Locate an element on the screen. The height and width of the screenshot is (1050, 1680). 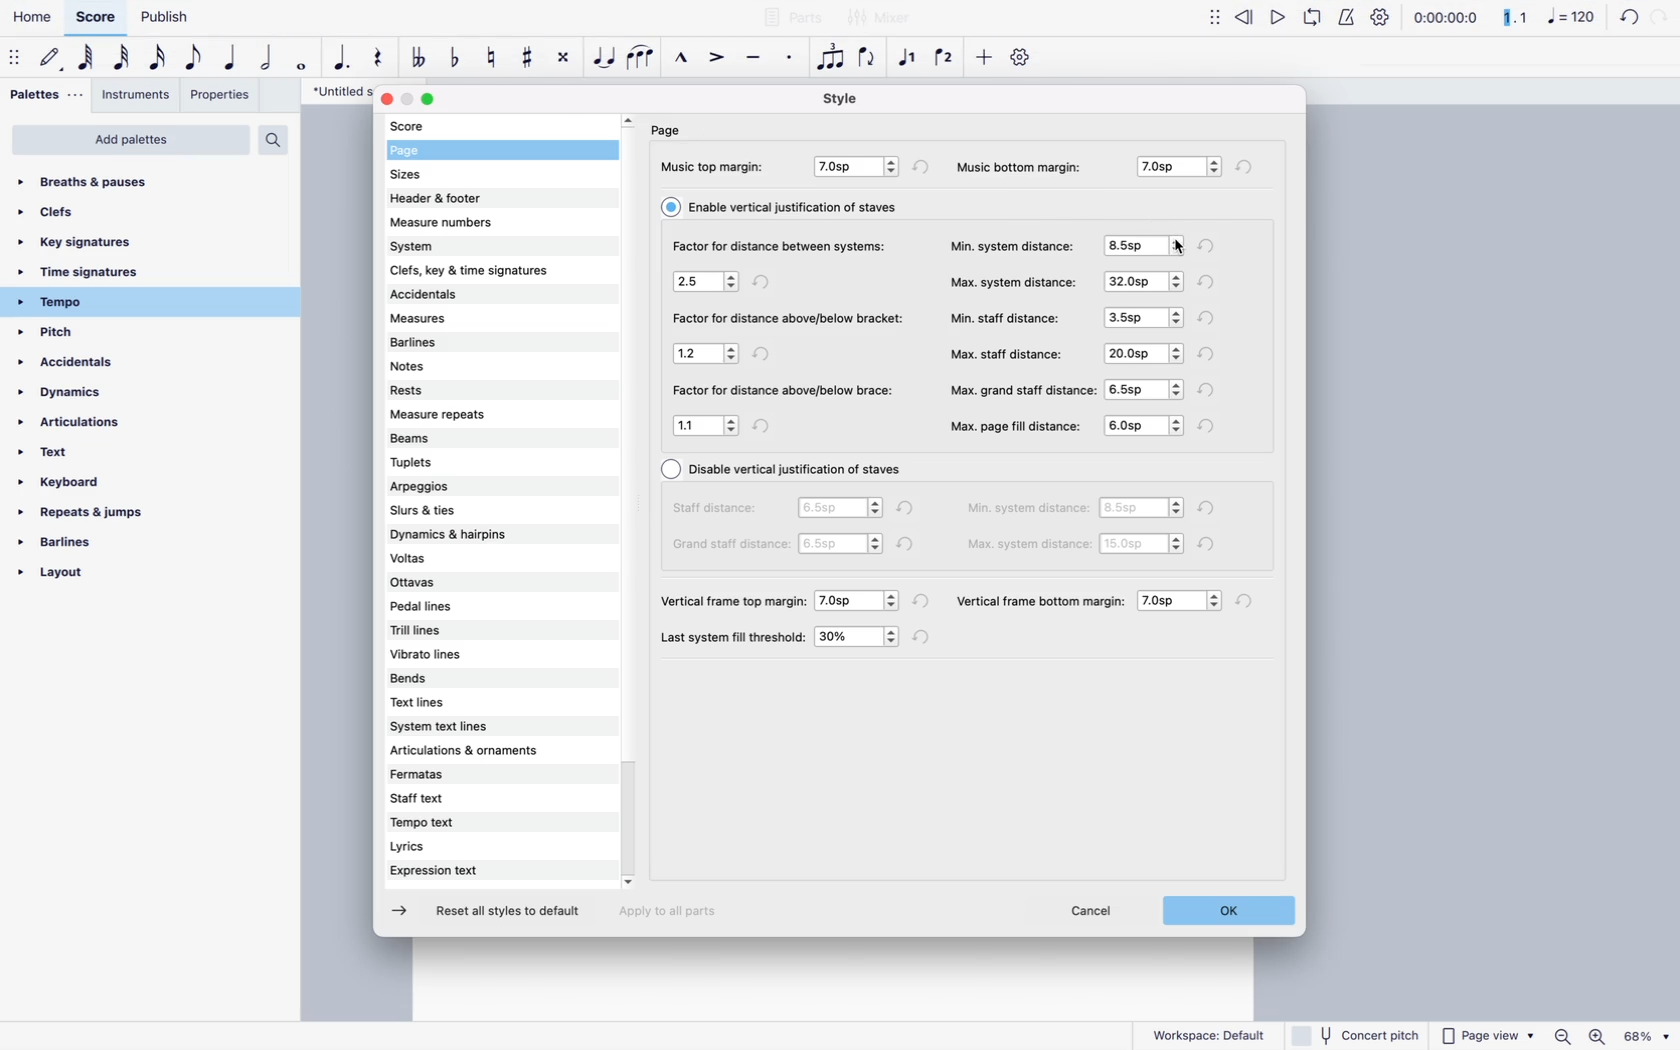
max page fill distance is located at coordinates (1016, 426).